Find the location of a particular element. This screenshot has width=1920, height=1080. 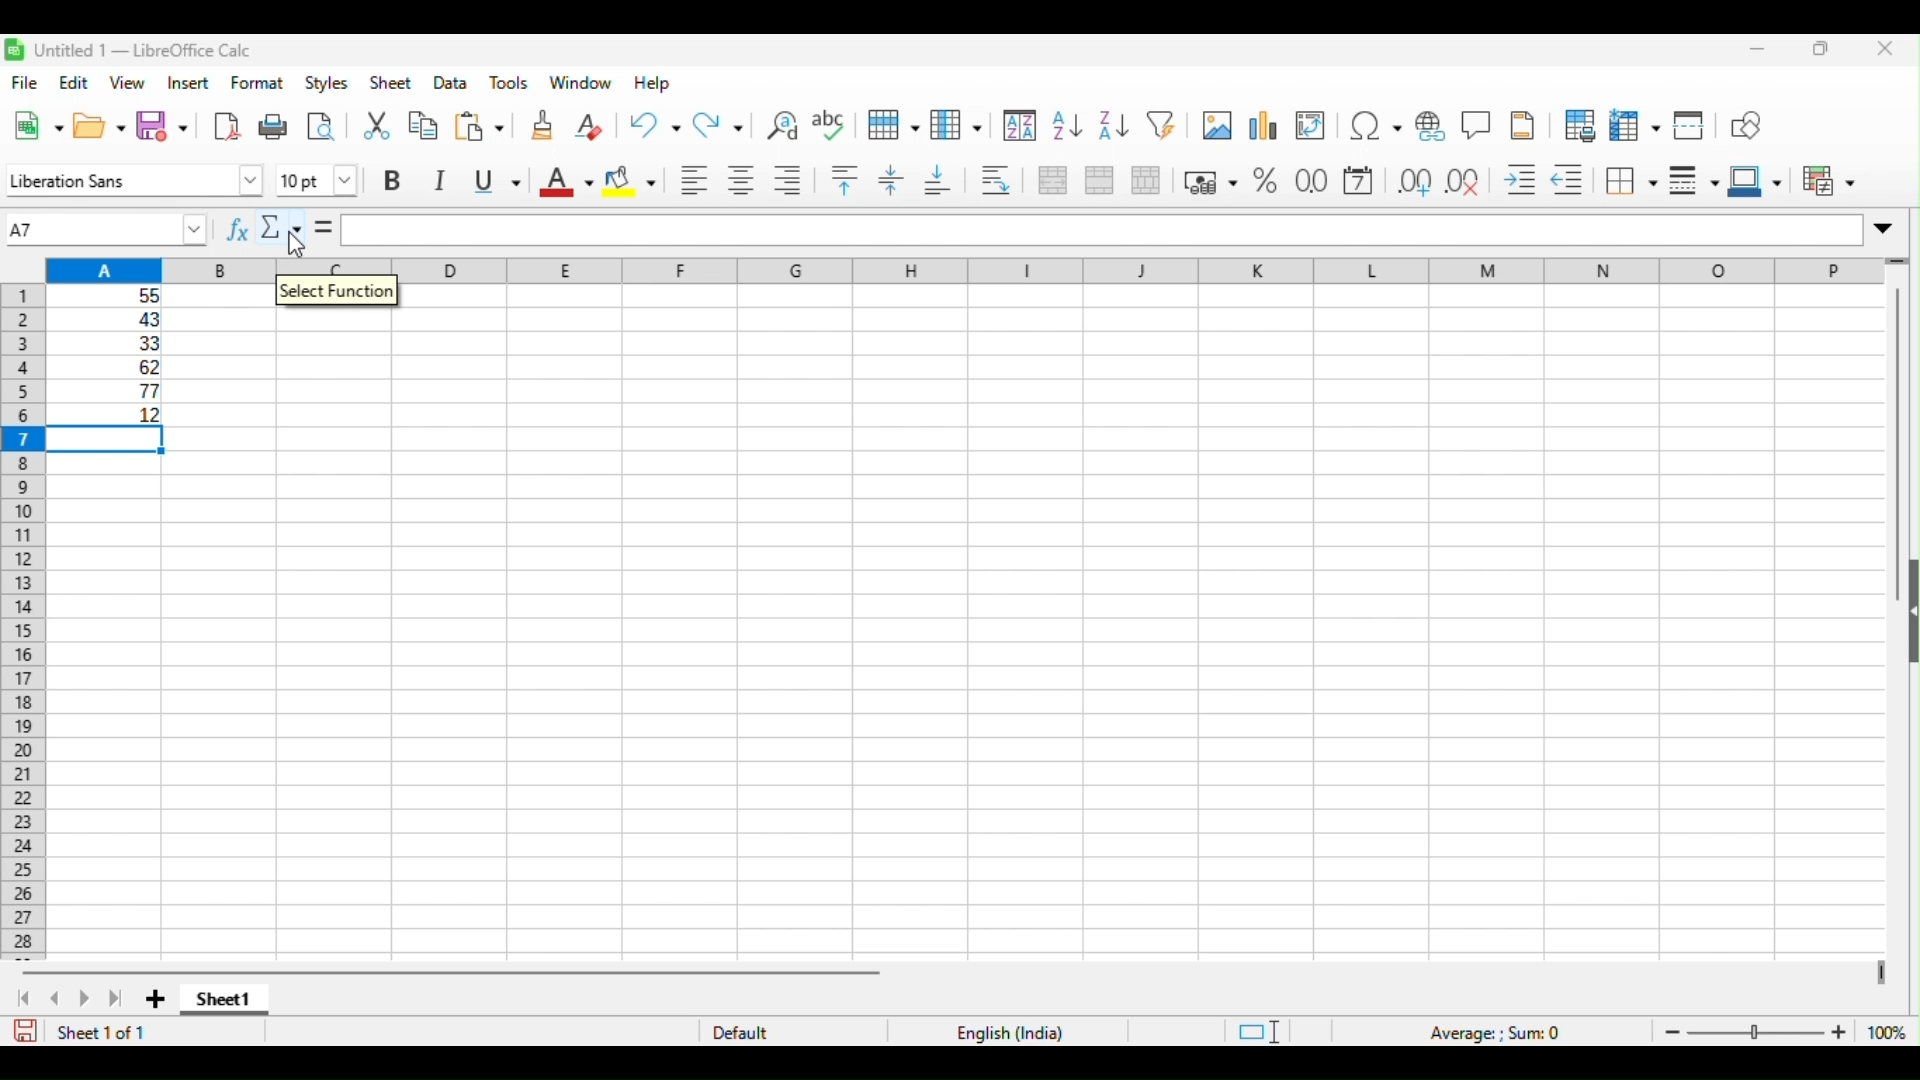

= is located at coordinates (324, 228).